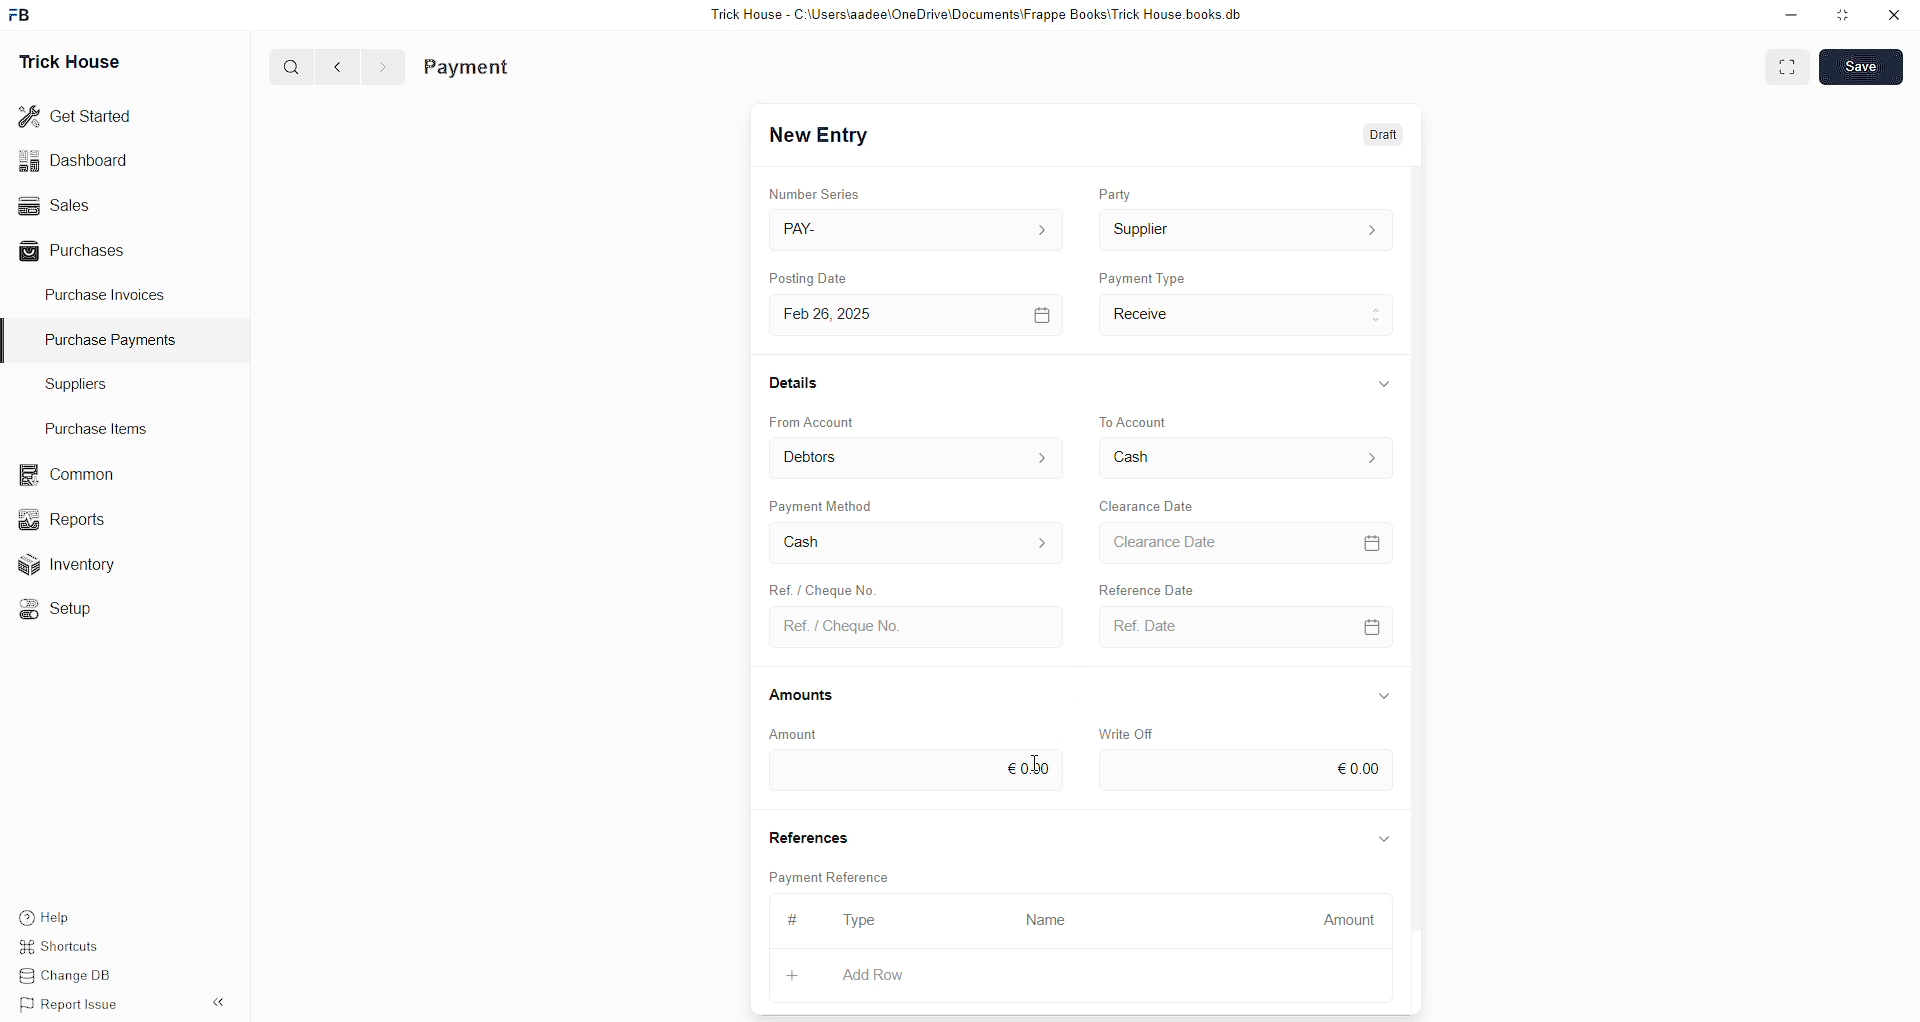 The image size is (1920, 1022). Describe the element at coordinates (93, 426) in the screenshot. I see `Purchase Items.` at that location.